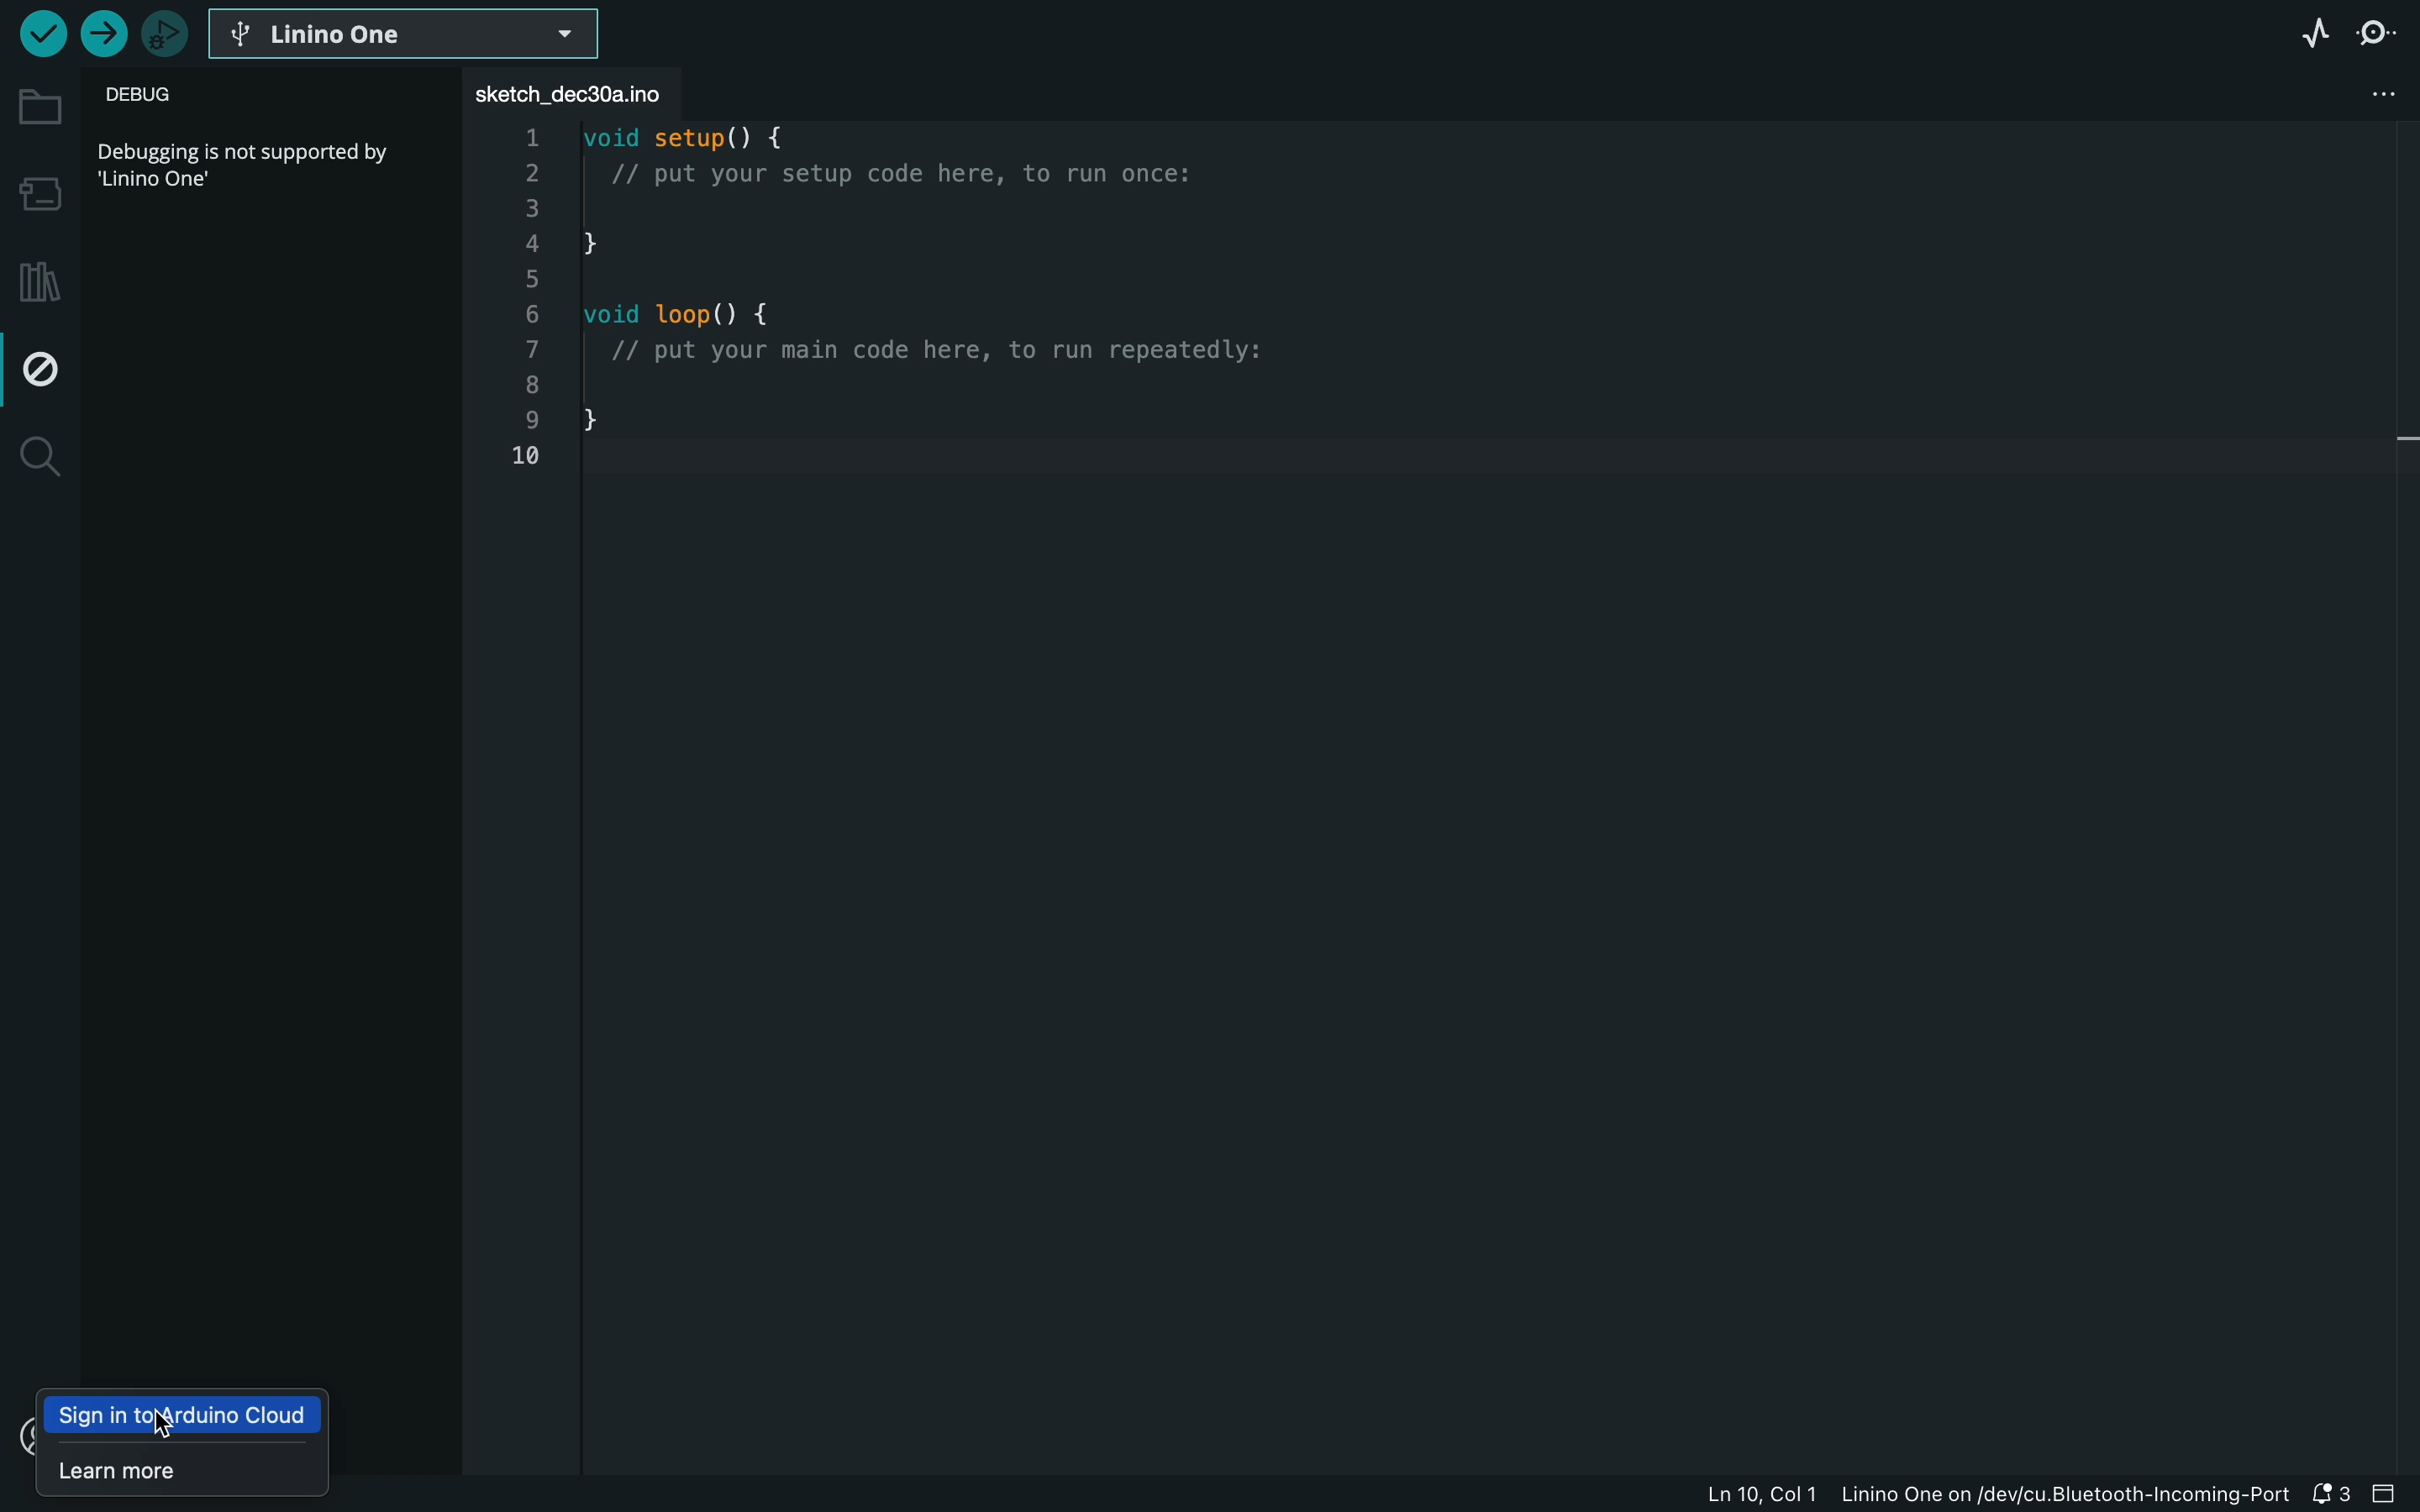  I want to click on debug, so click(44, 363).